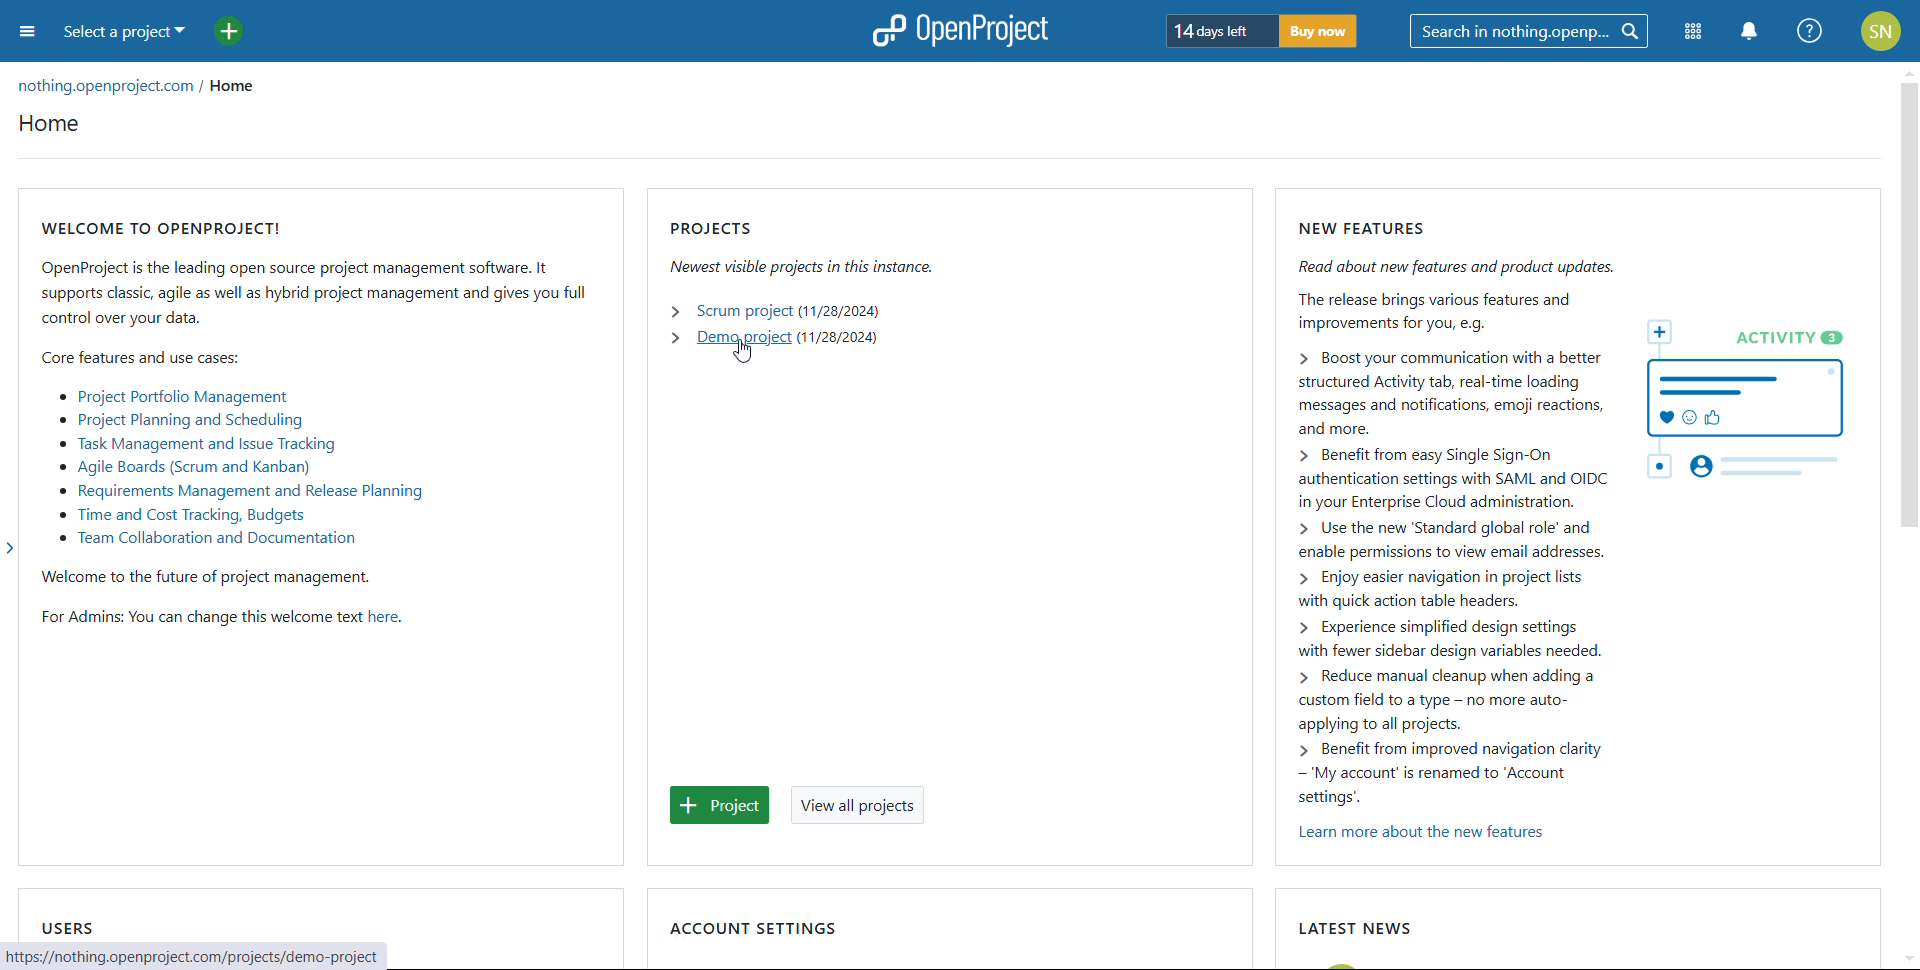 The width and height of the screenshot is (1920, 970). What do you see at coordinates (1429, 393) in the screenshot?
I see `> Boost your communication with a better
structured Activity tab, real-time loading
messages and notifications, emoji reactions,
and more.` at bounding box center [1429, 393].